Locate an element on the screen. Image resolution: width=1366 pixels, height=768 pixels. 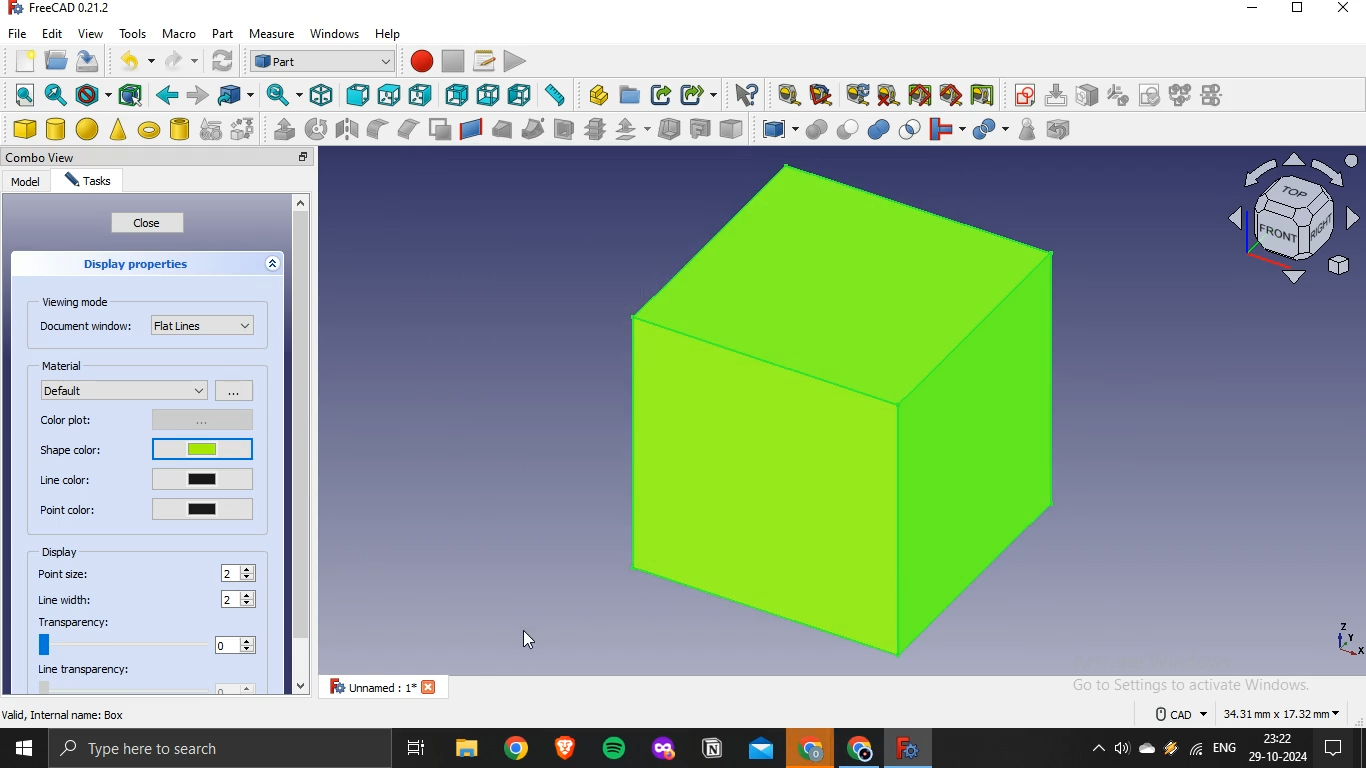
refresh is located at coordinates (220, 61).